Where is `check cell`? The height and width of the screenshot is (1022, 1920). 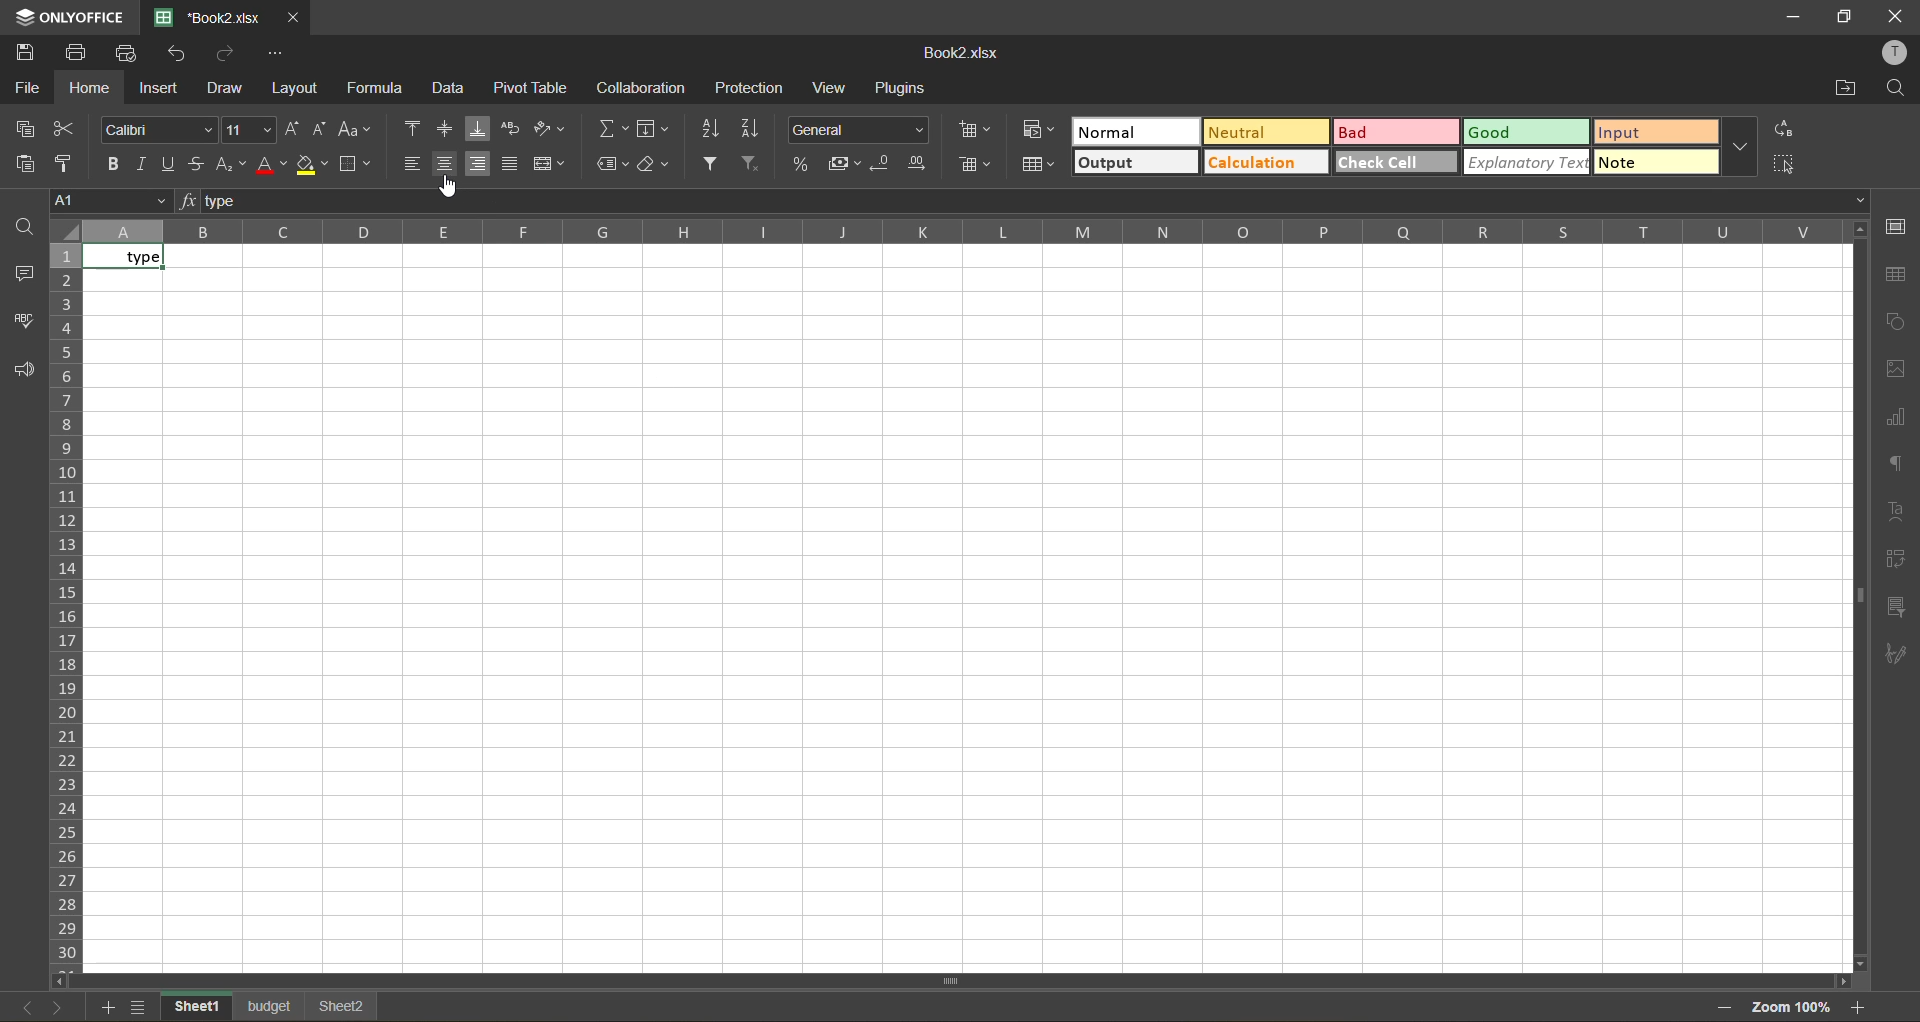 check cell is located at coordinates (1396, 162).